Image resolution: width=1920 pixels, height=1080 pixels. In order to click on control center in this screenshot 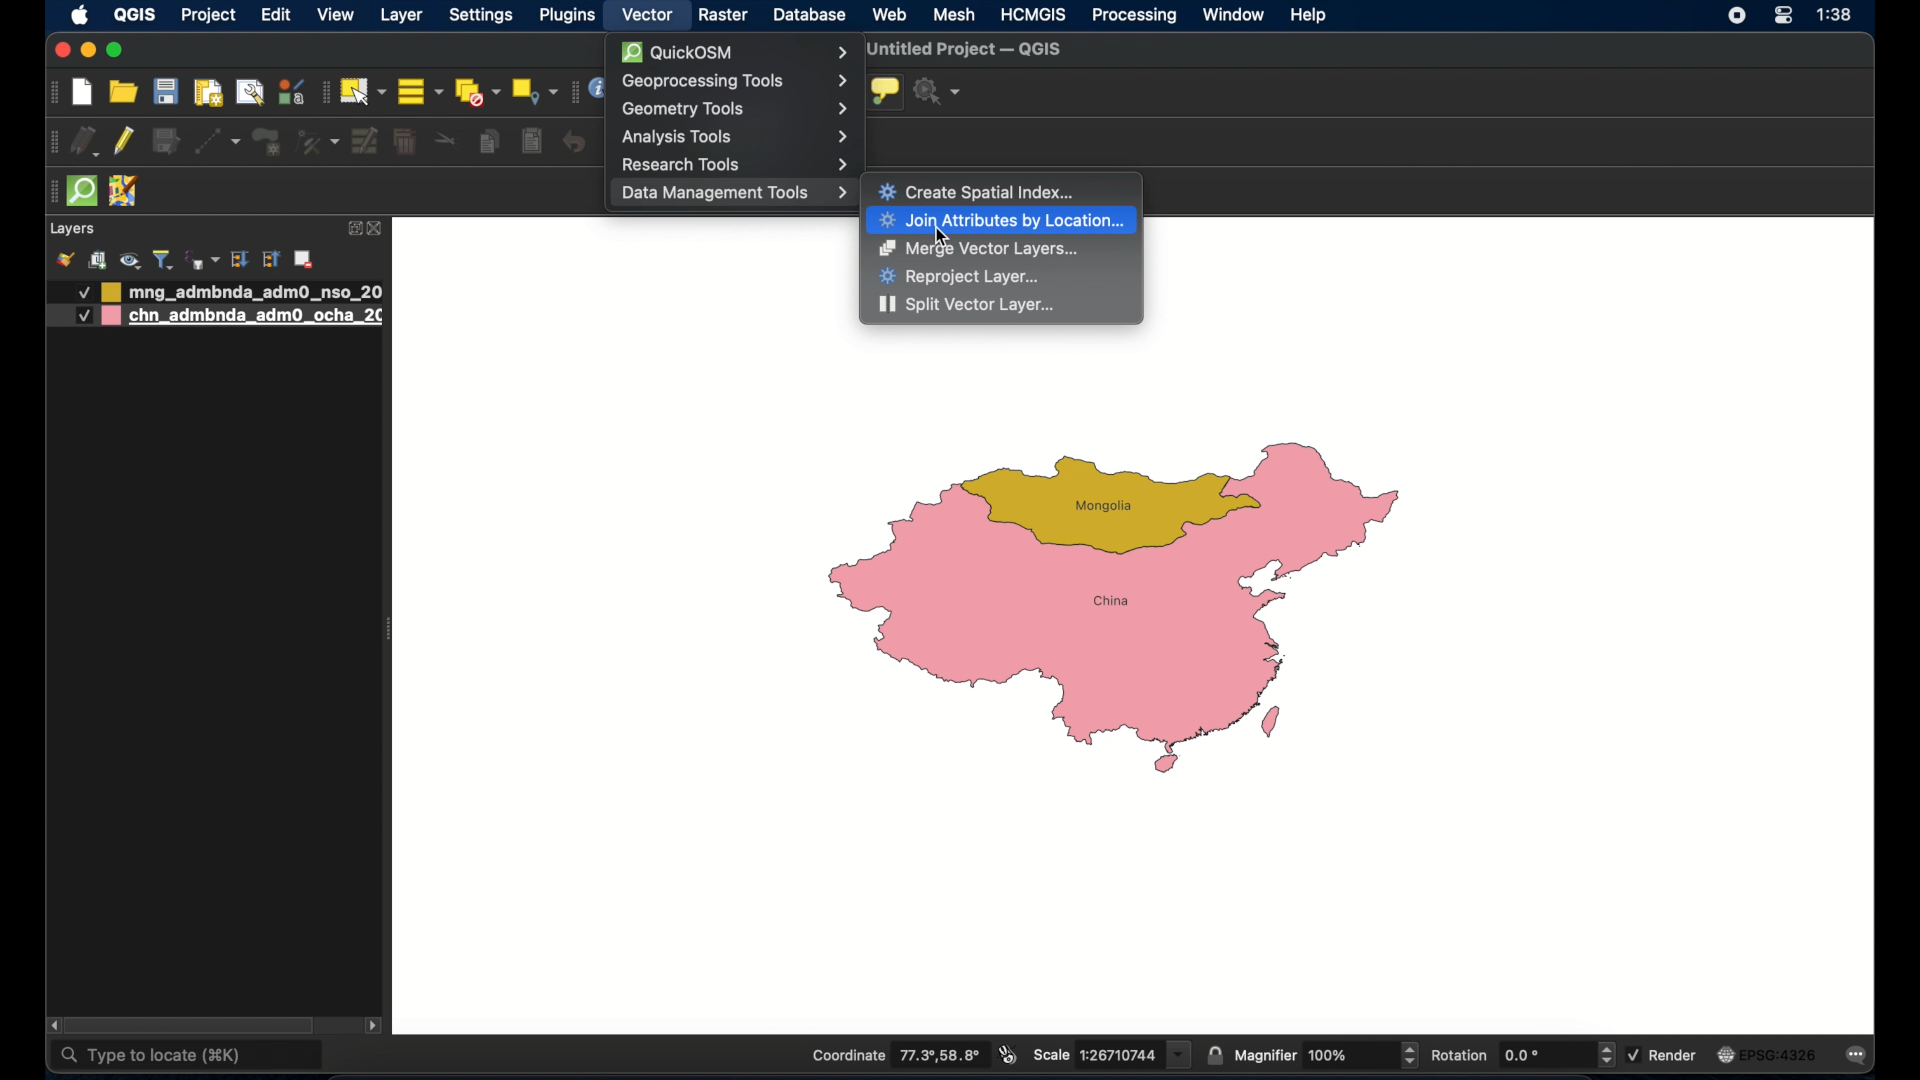, I will do `click(1731, 18)`.